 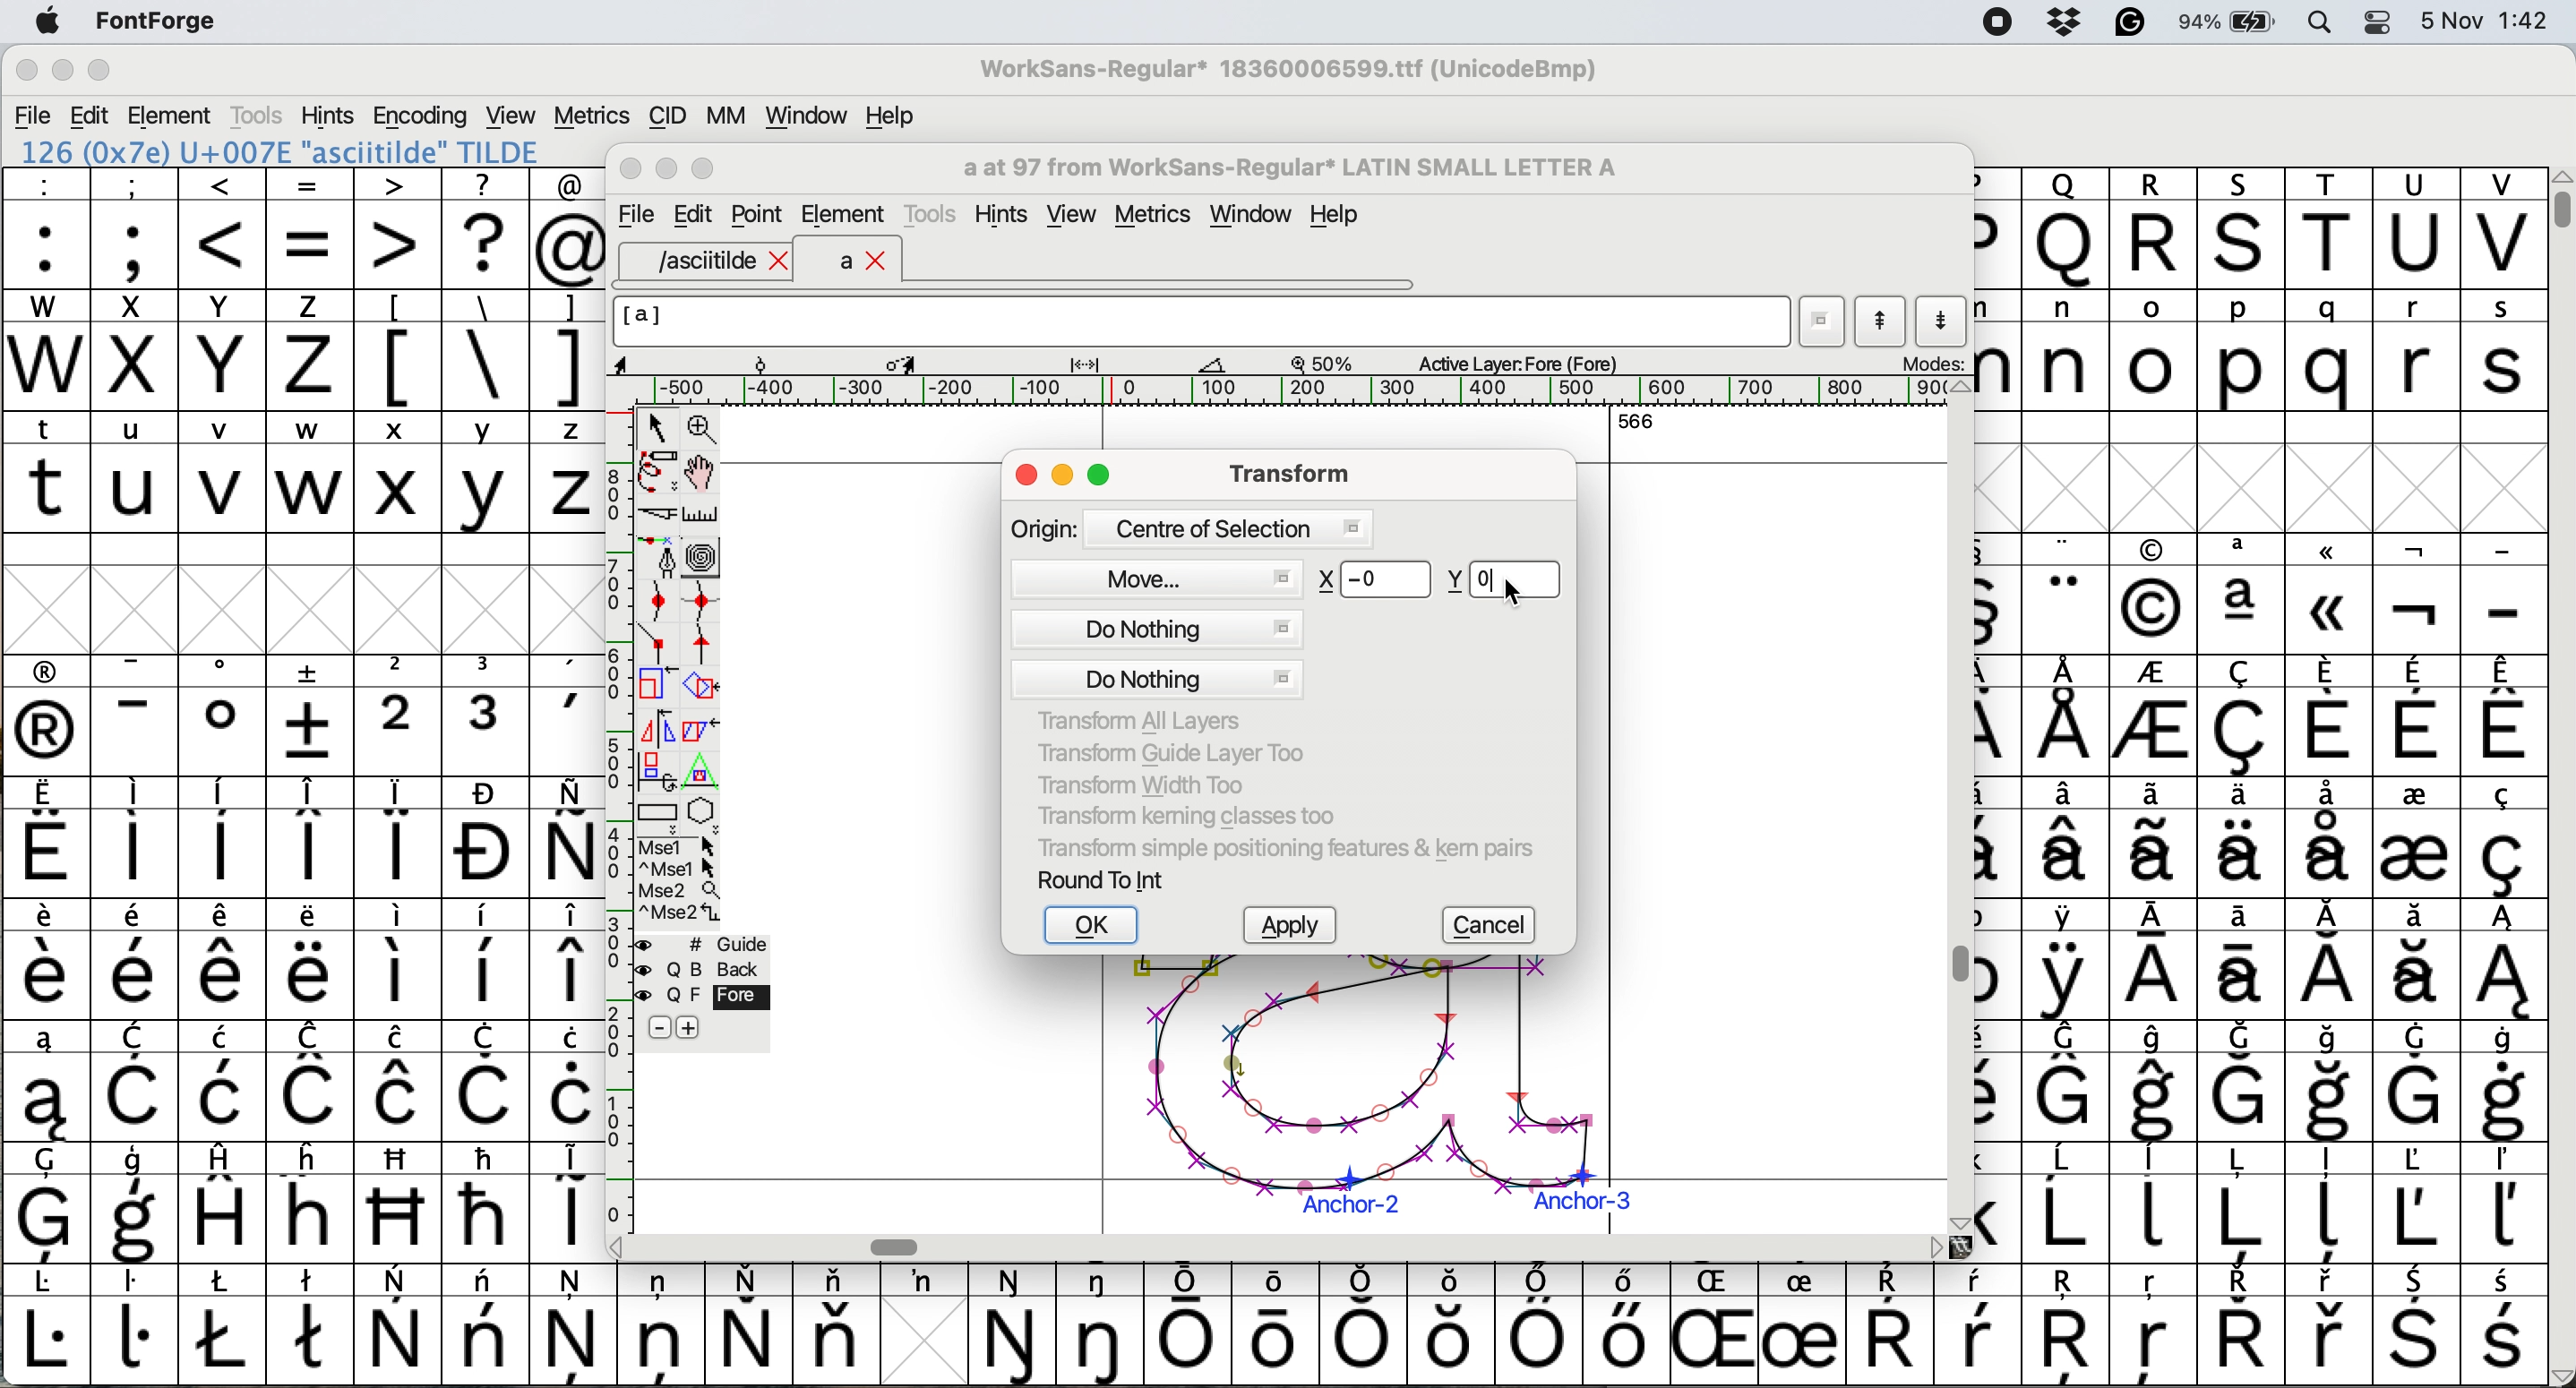 I want to click on element, so click(x=173, y=115).